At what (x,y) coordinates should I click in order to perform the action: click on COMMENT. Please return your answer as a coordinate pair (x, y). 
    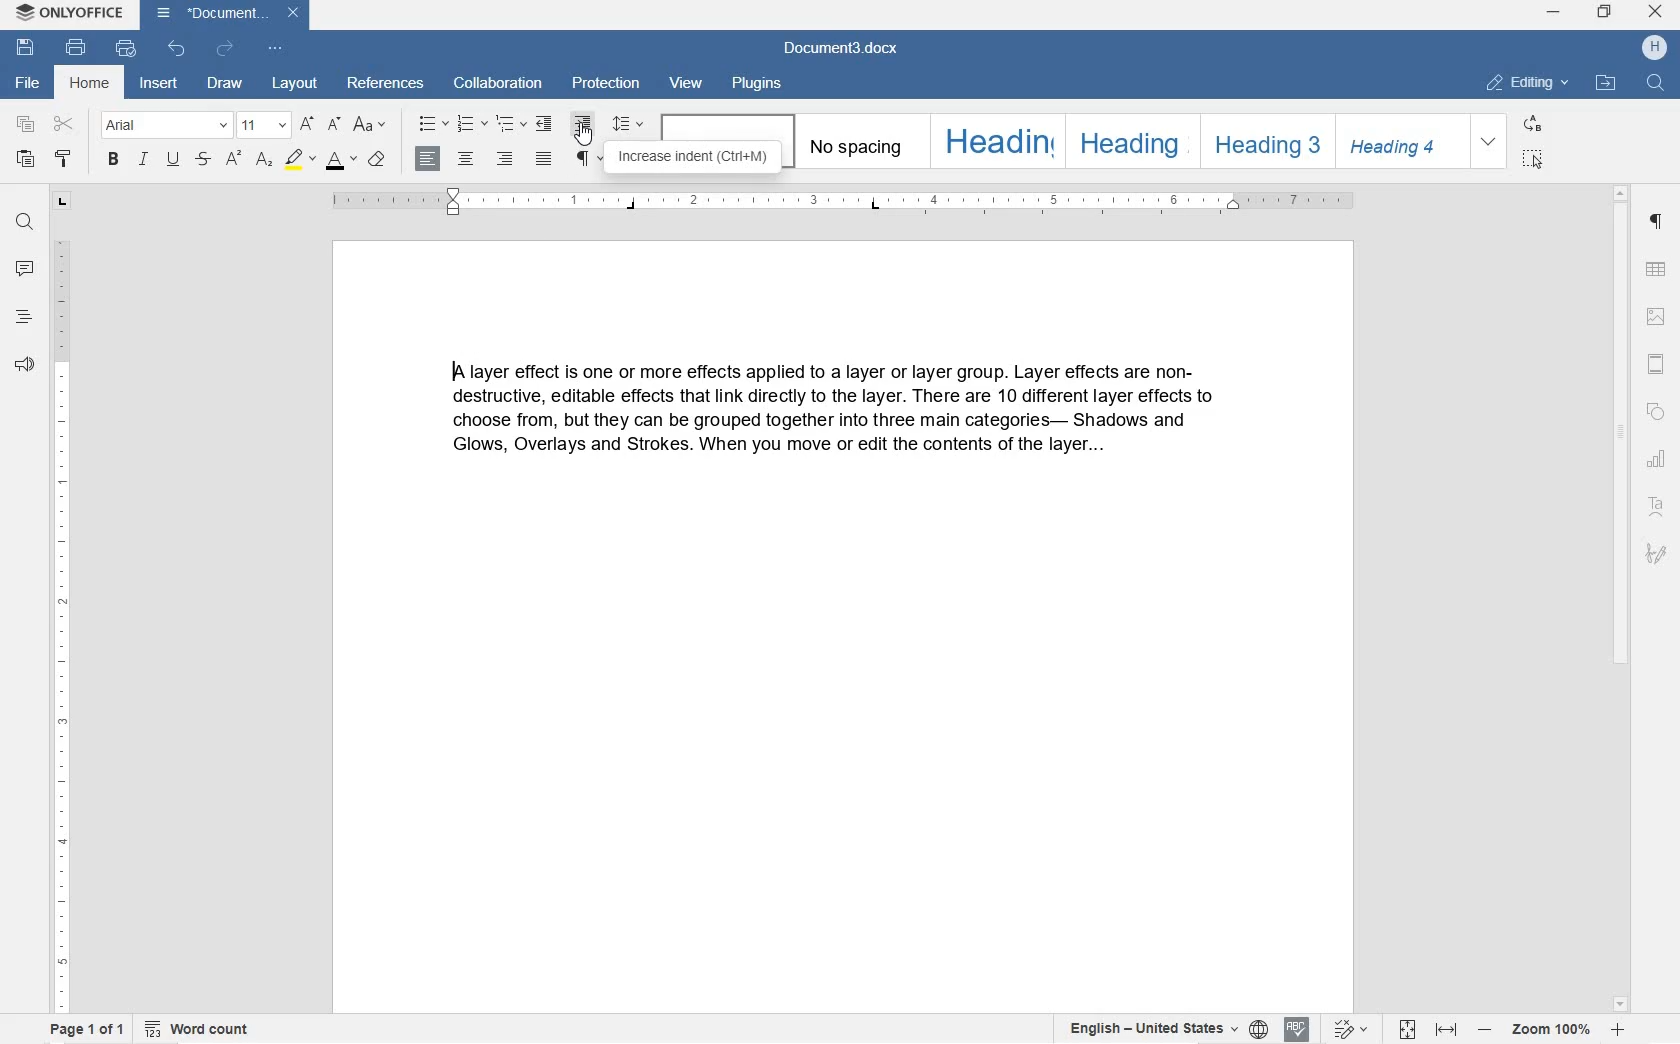
    Looking at the image, I should click on (23, 272).